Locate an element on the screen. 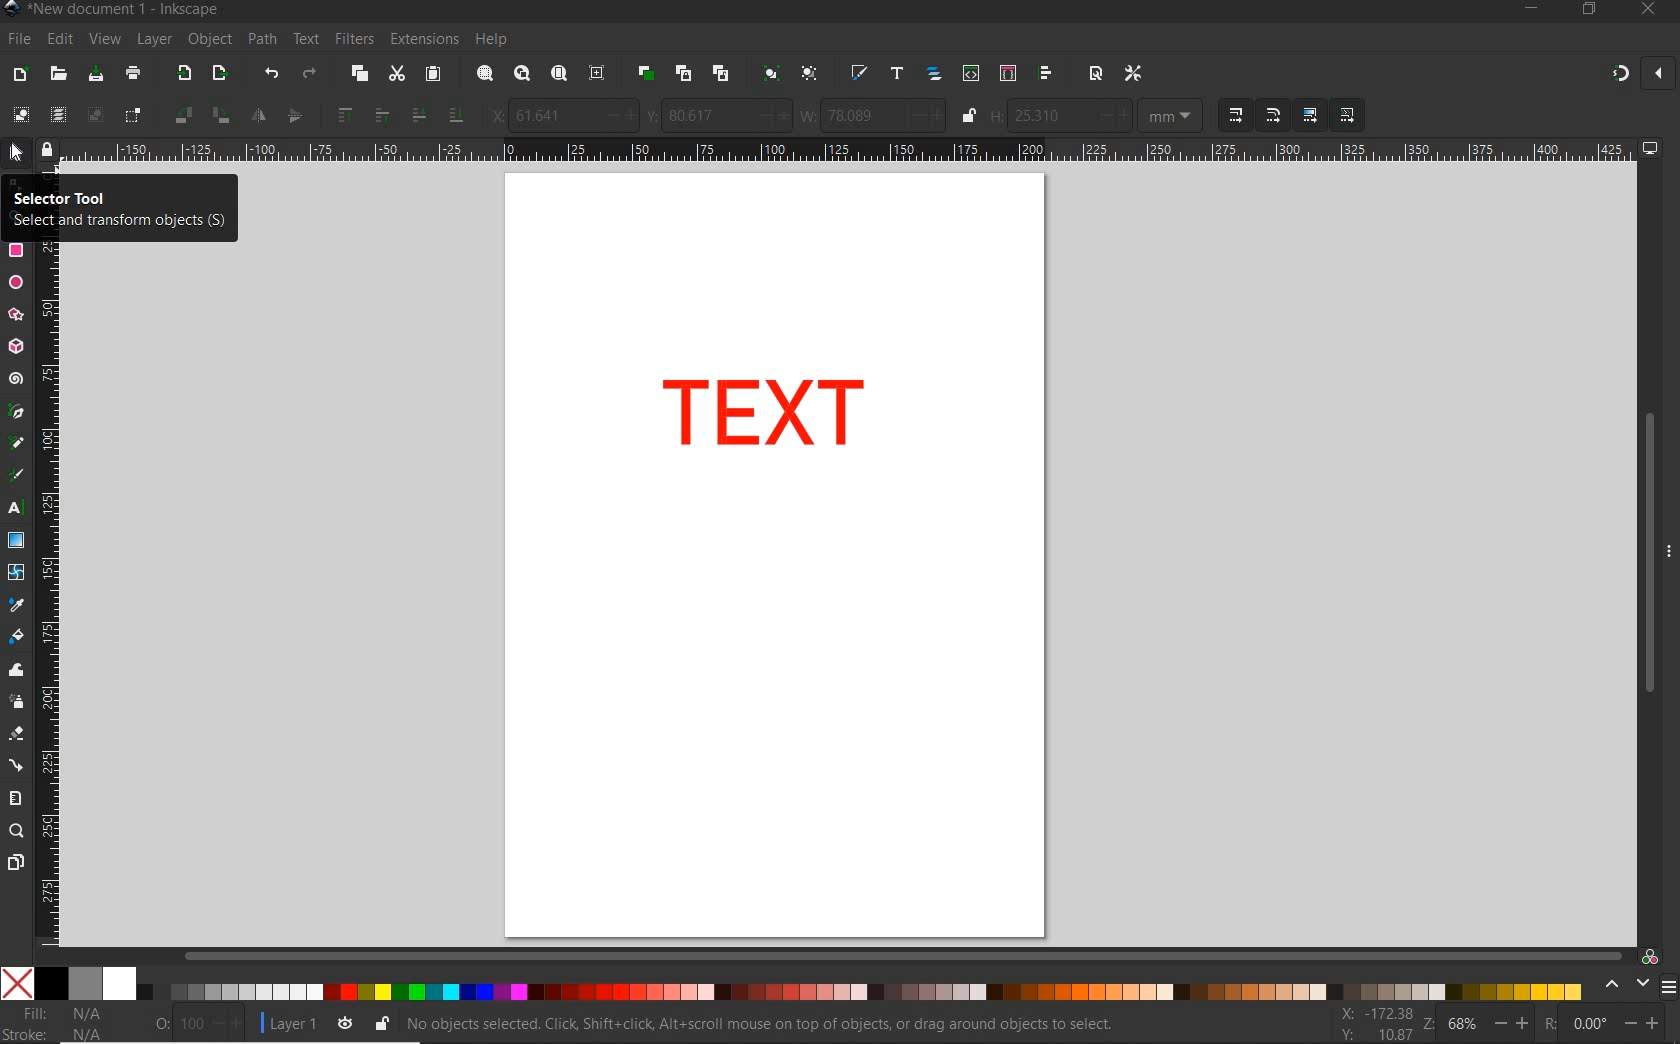 The width and height of the screenshot is (1680, 1044). duplicate is located at coordinates (646, 73).